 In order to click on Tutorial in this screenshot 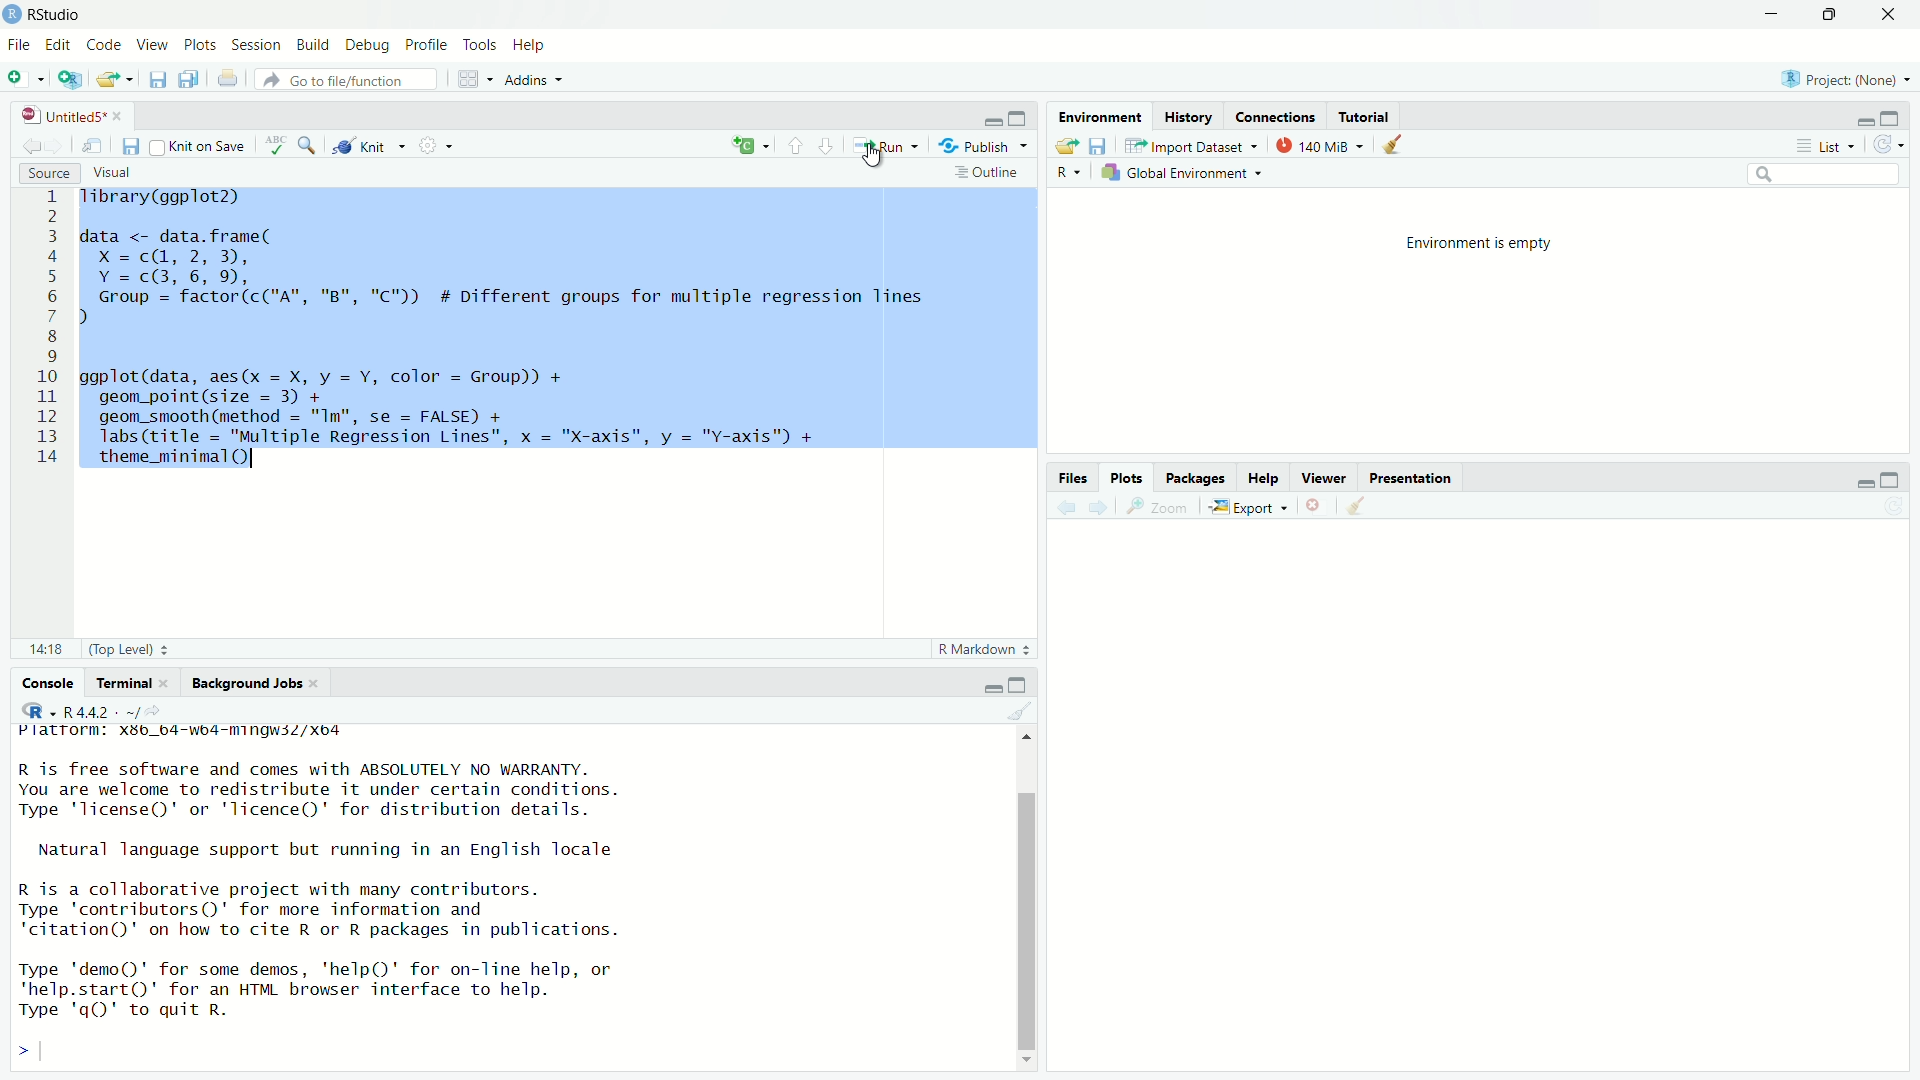, I will do `click(1371, 113)`.